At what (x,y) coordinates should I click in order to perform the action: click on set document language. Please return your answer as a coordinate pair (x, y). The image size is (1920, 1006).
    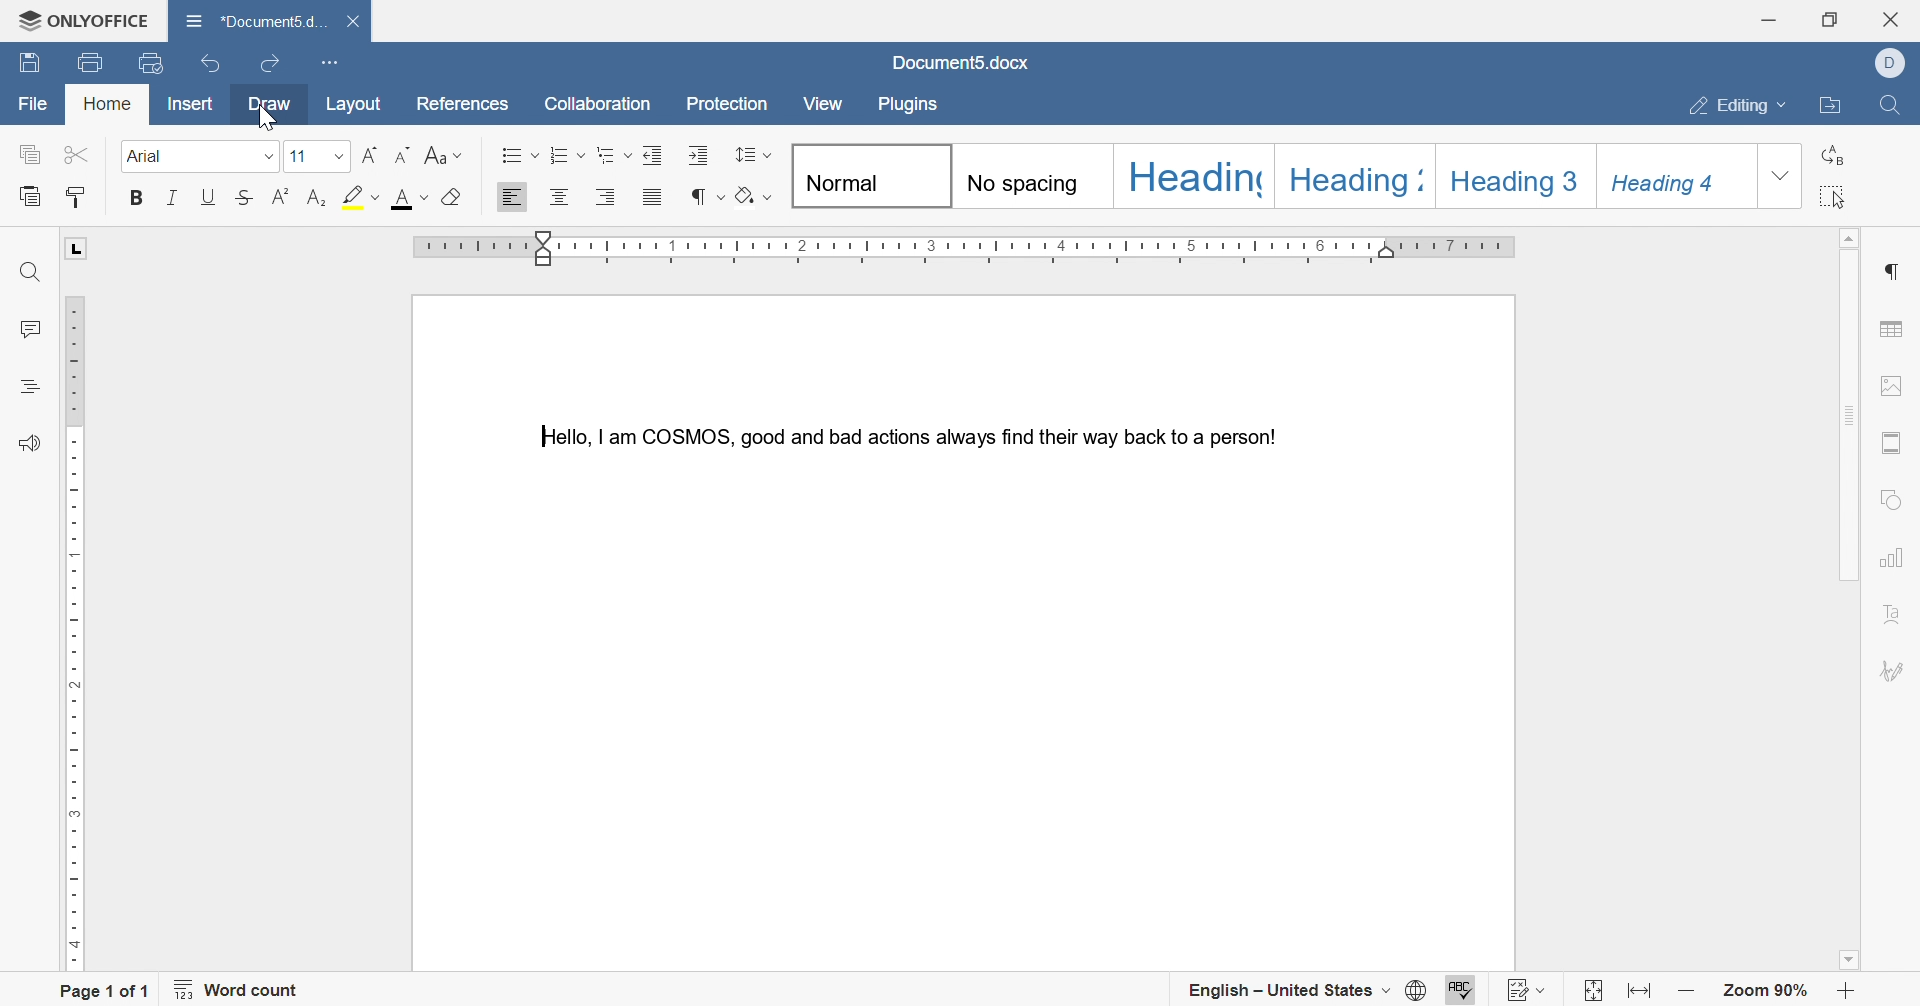
    Looking at the image, I should click on (1413, 992).